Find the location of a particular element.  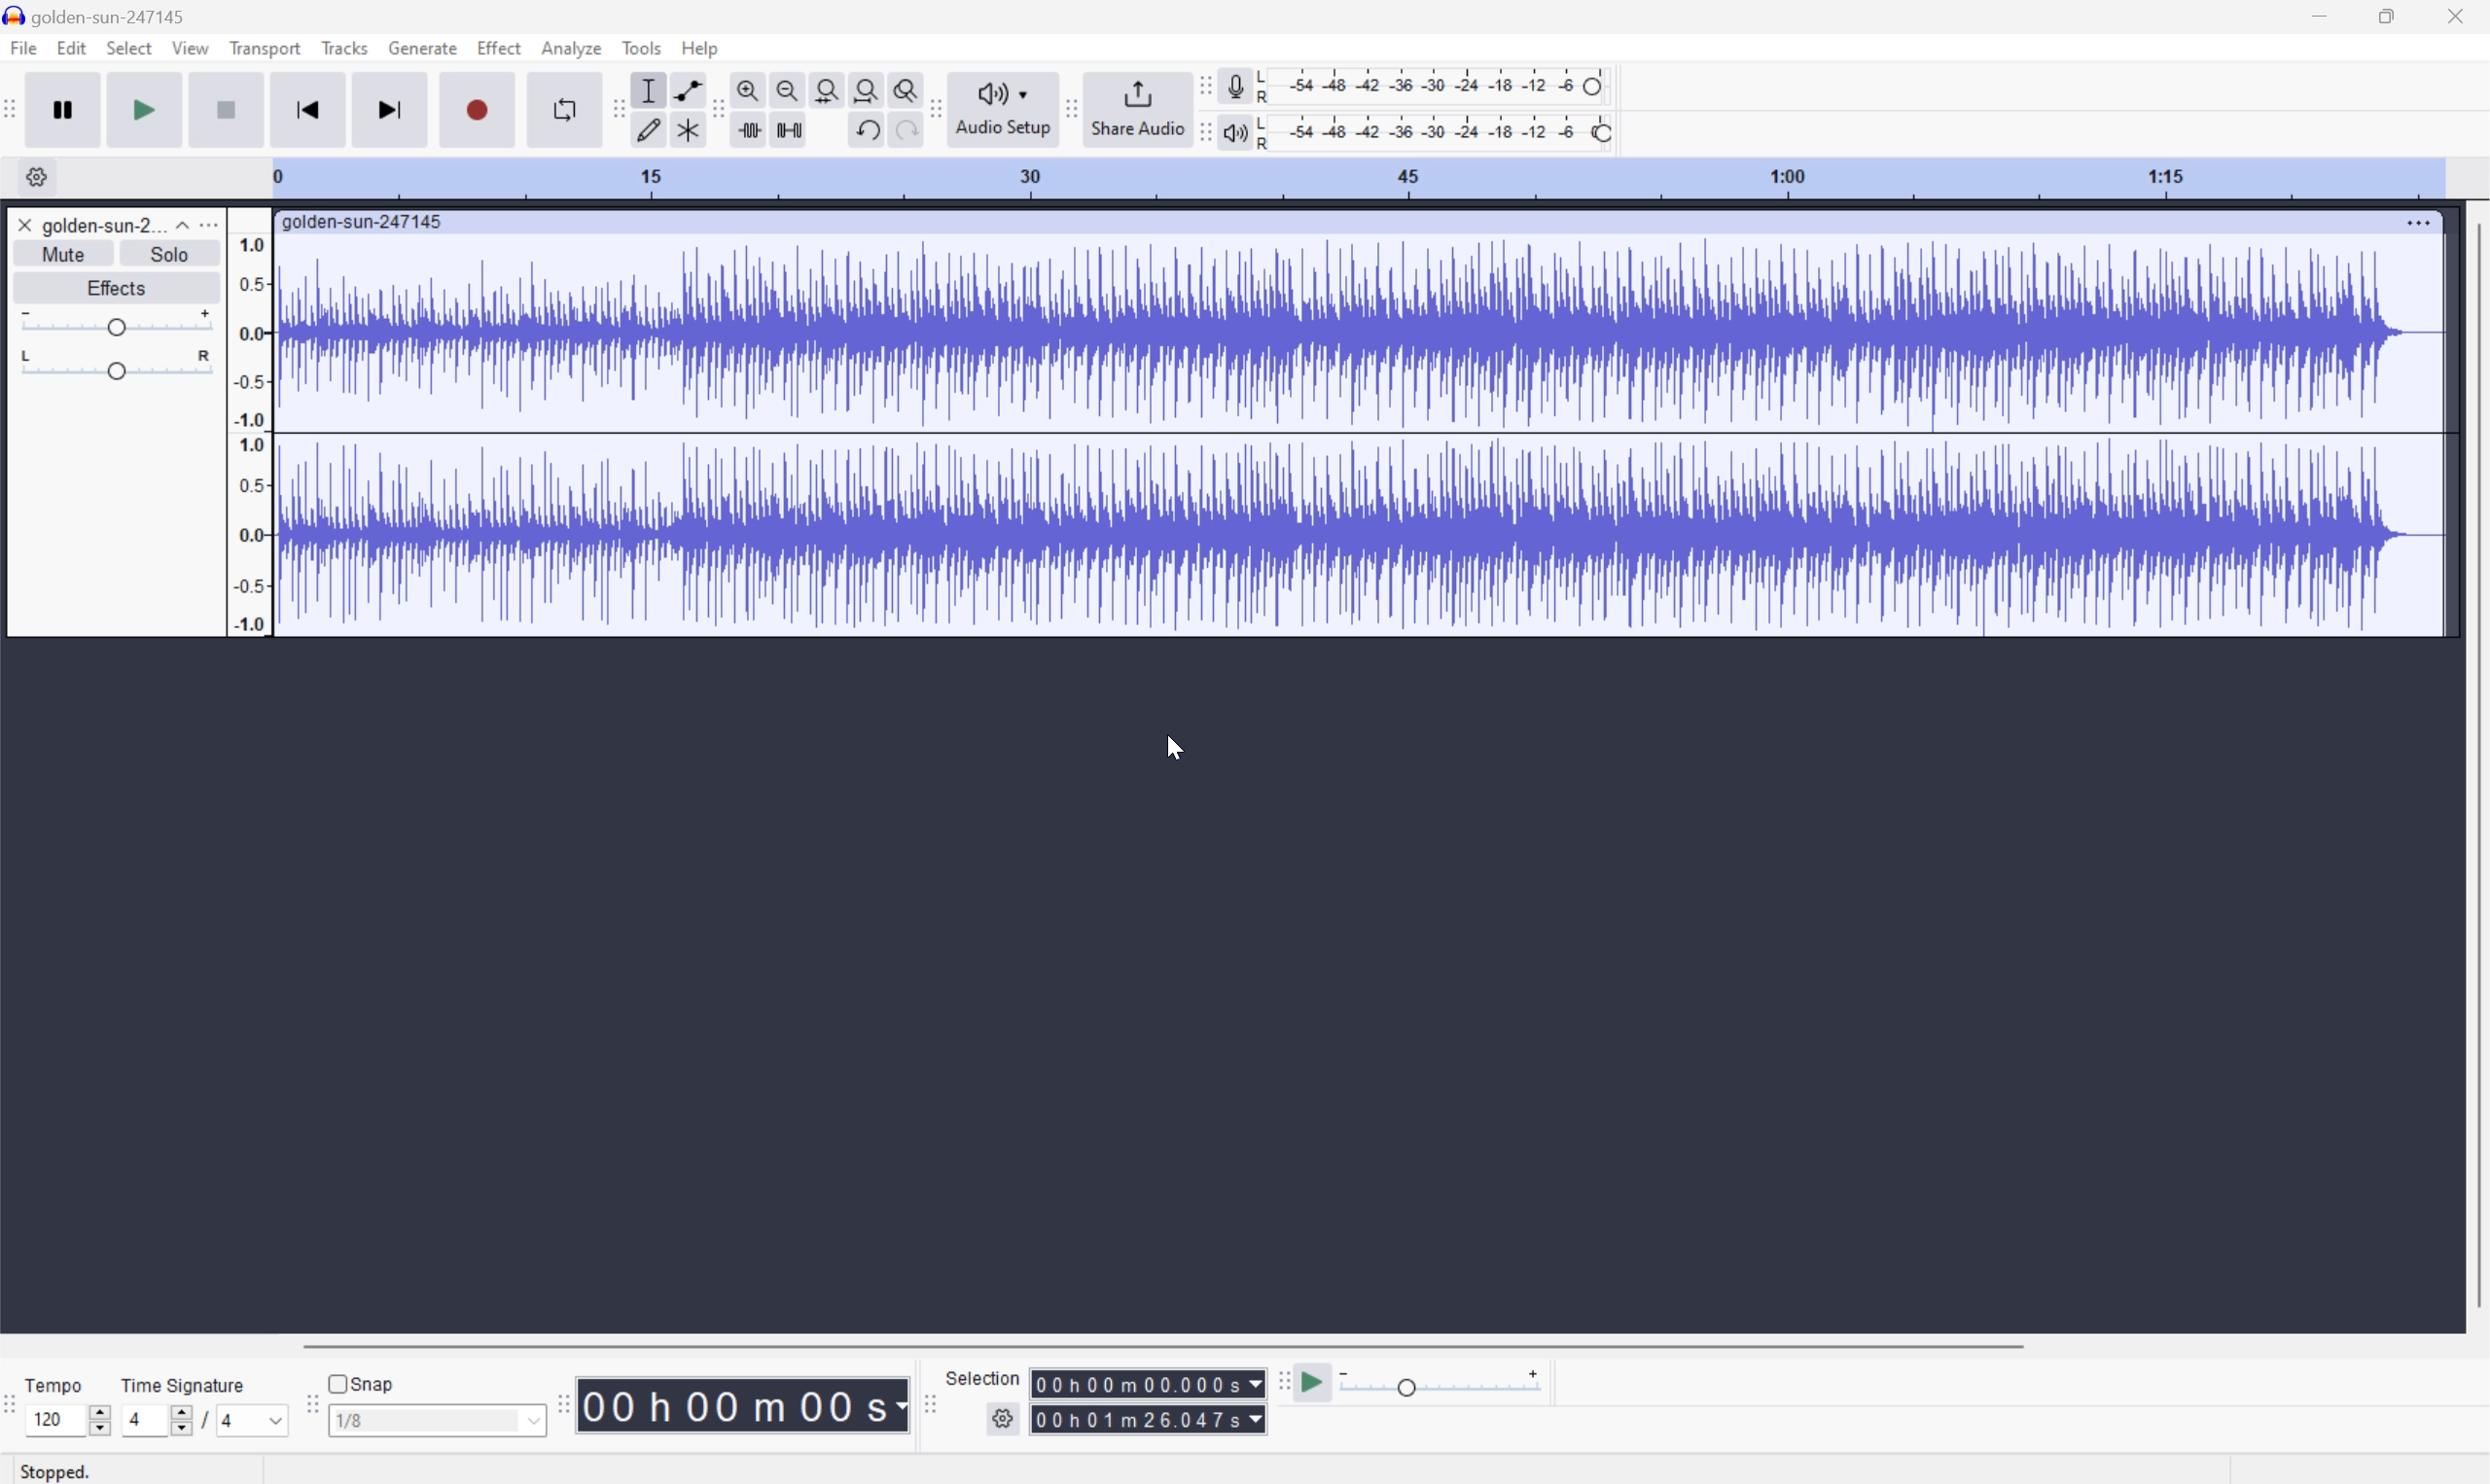

Audacity Time toolbar is located at coordinates (559, 1405).